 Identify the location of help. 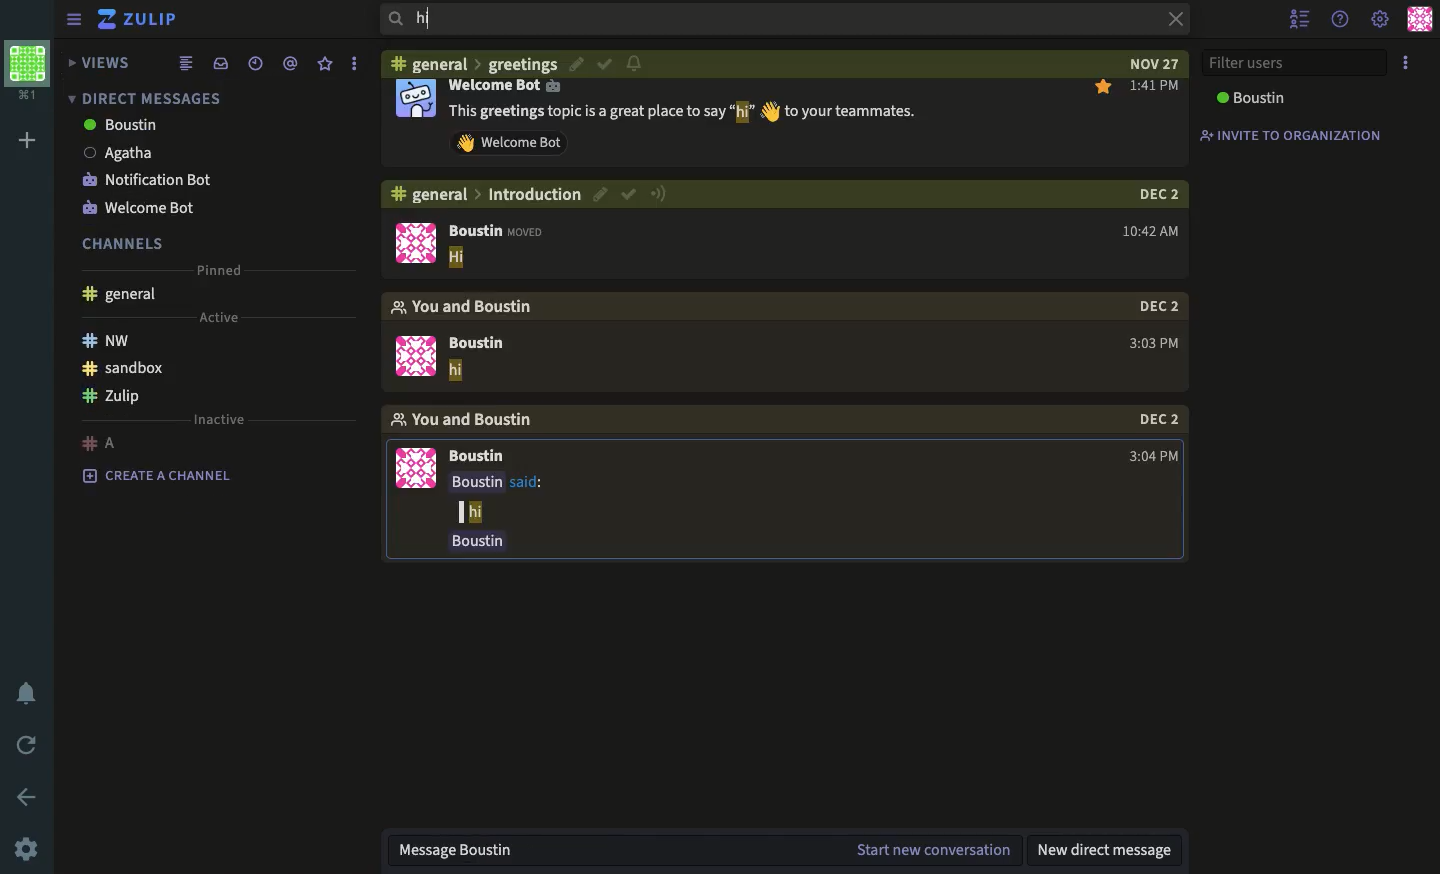
(1338, 22).